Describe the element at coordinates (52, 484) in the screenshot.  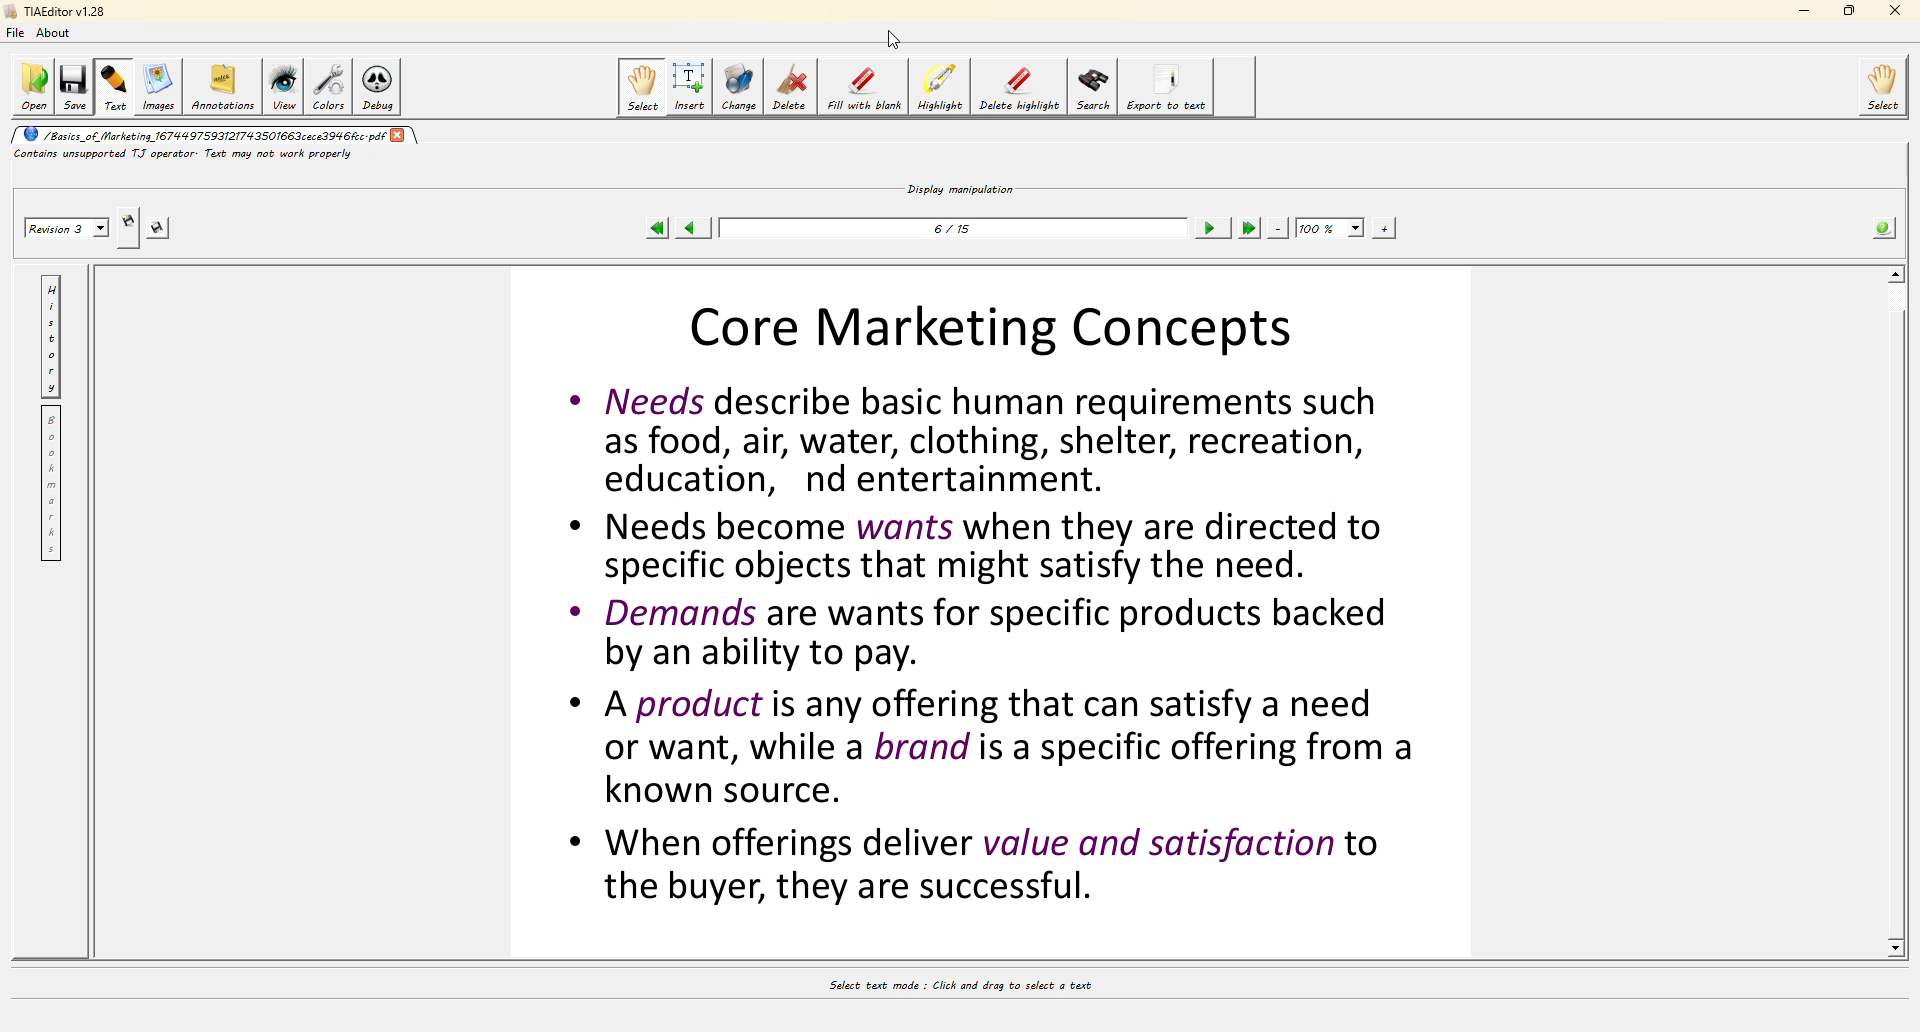
I see `bookmarks` at that location.